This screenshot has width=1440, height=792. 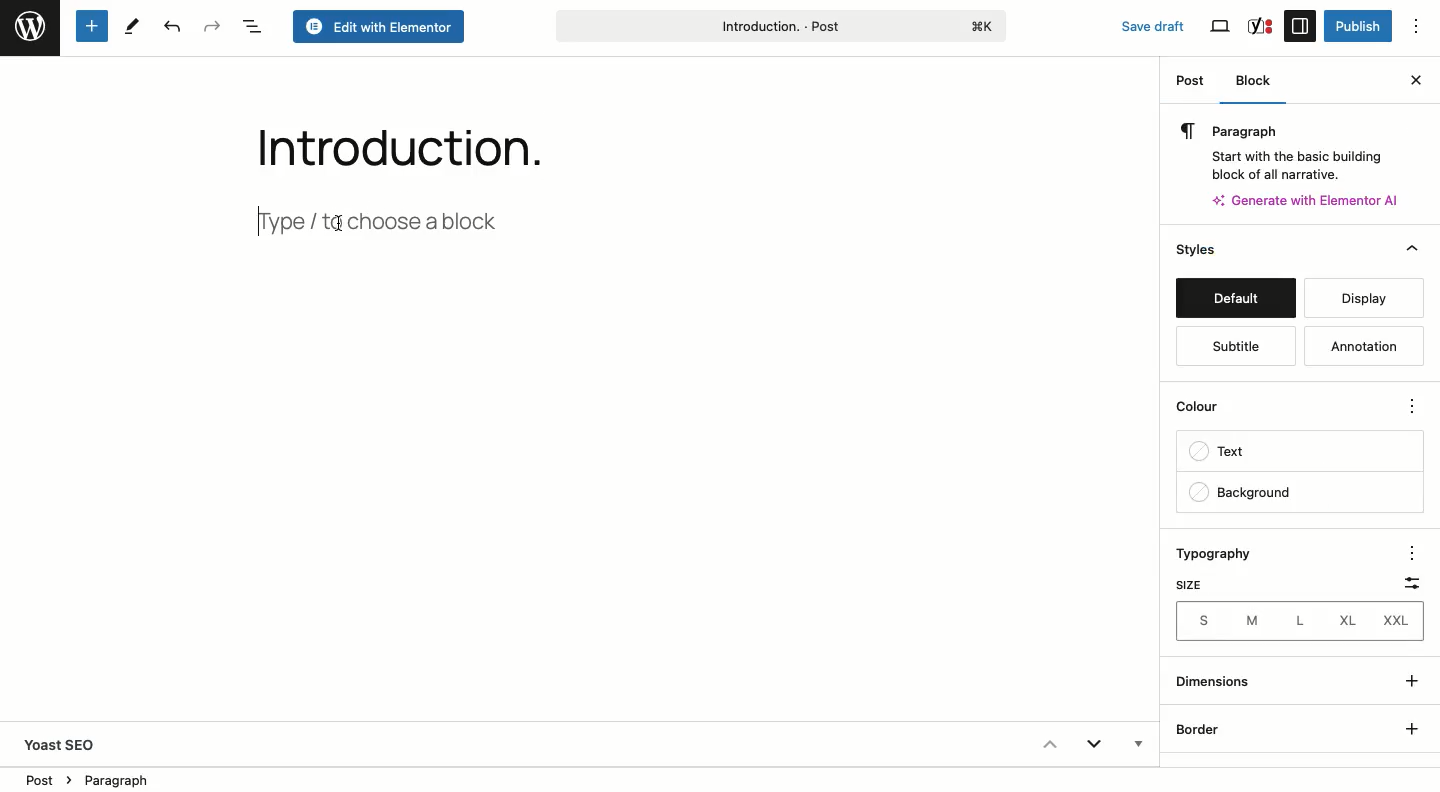 I want to click on Hidden, so click(x=1136, y=746).